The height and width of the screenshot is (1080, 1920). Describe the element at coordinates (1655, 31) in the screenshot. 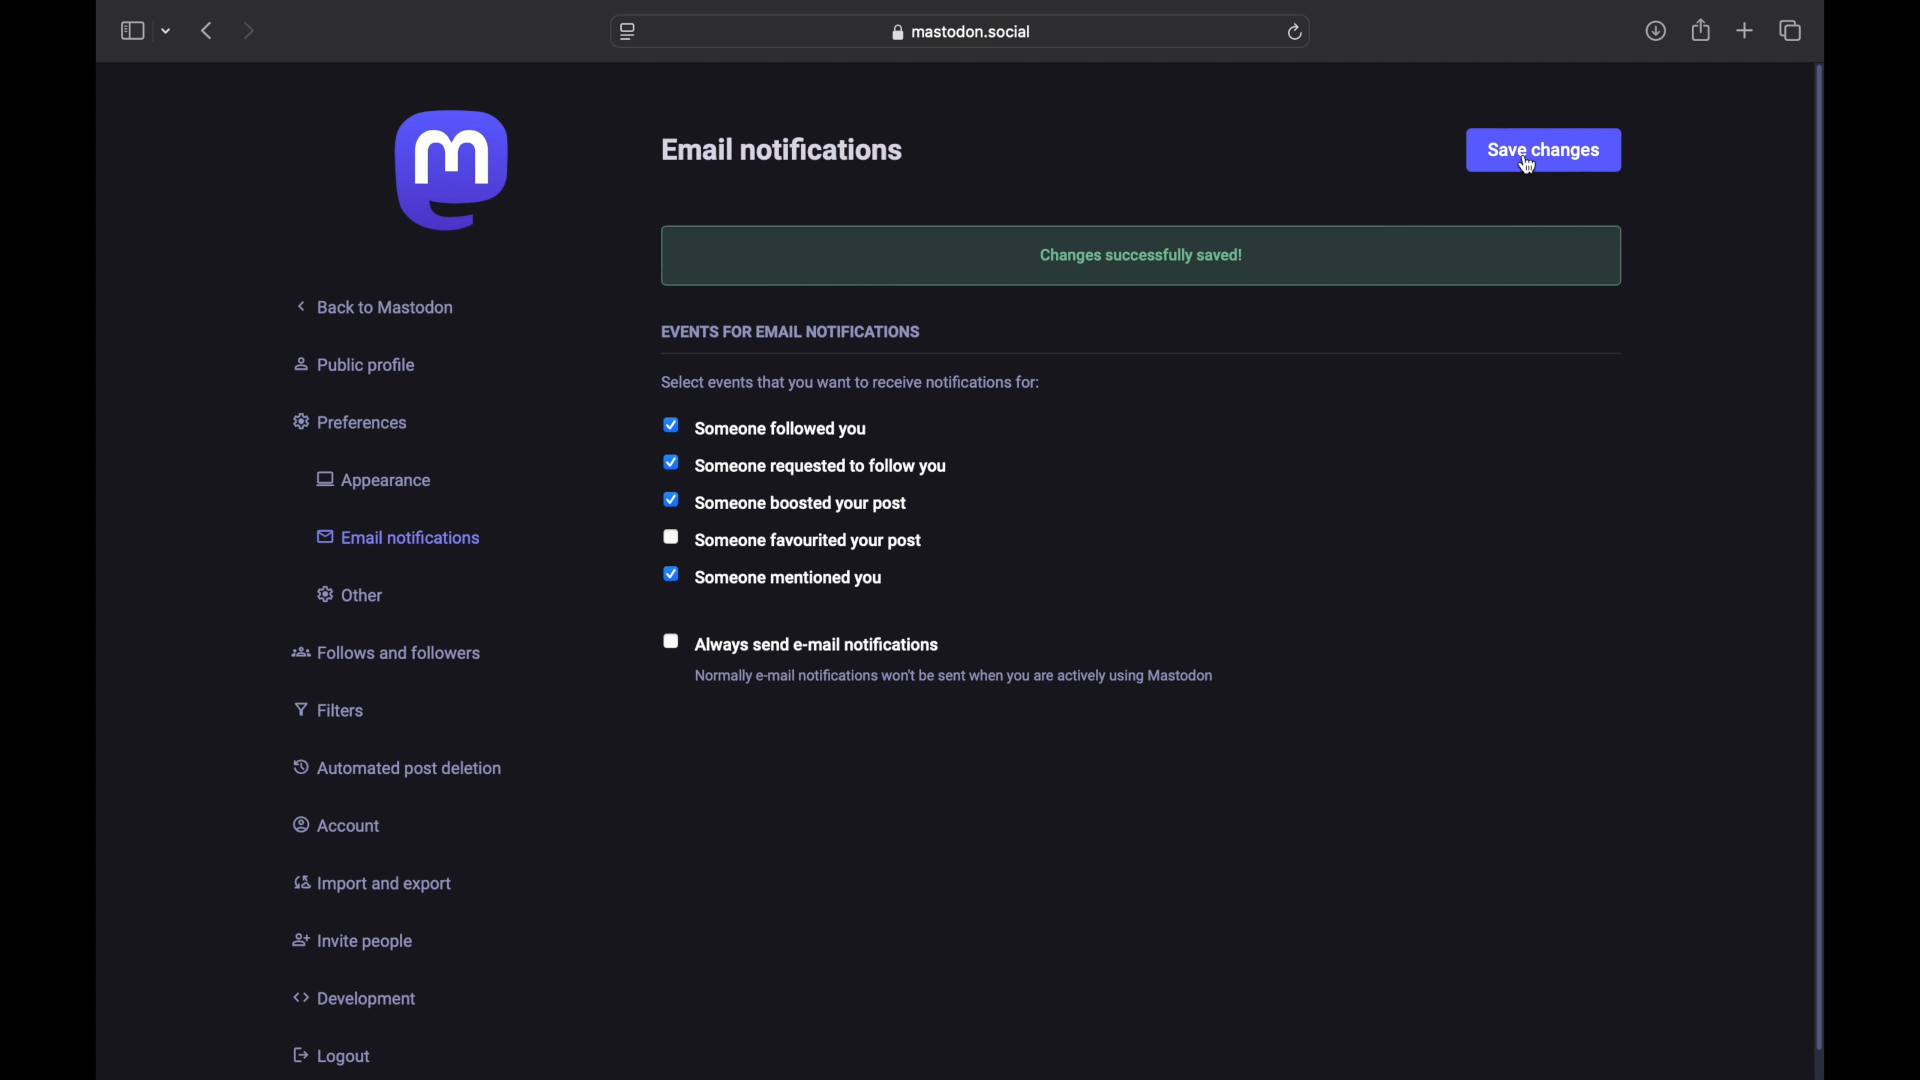

I see `downloads` at that location.